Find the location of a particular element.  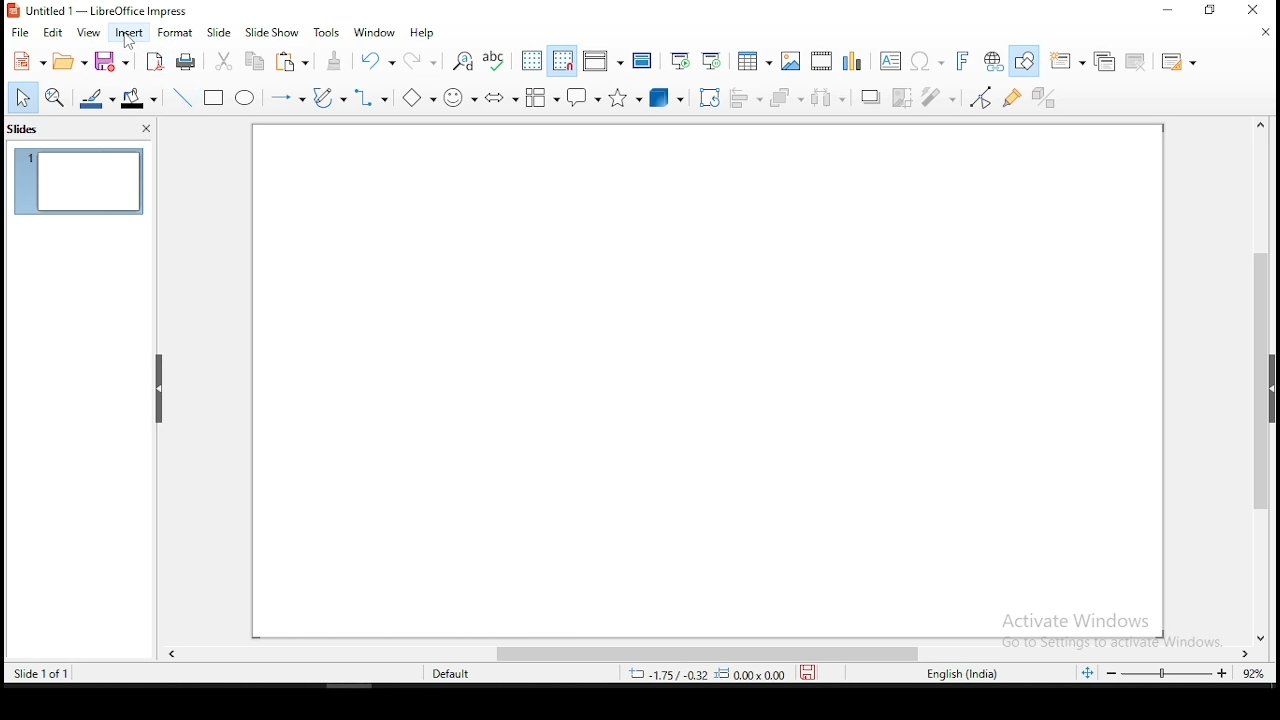

slide show is located at coordinates (219, 33).